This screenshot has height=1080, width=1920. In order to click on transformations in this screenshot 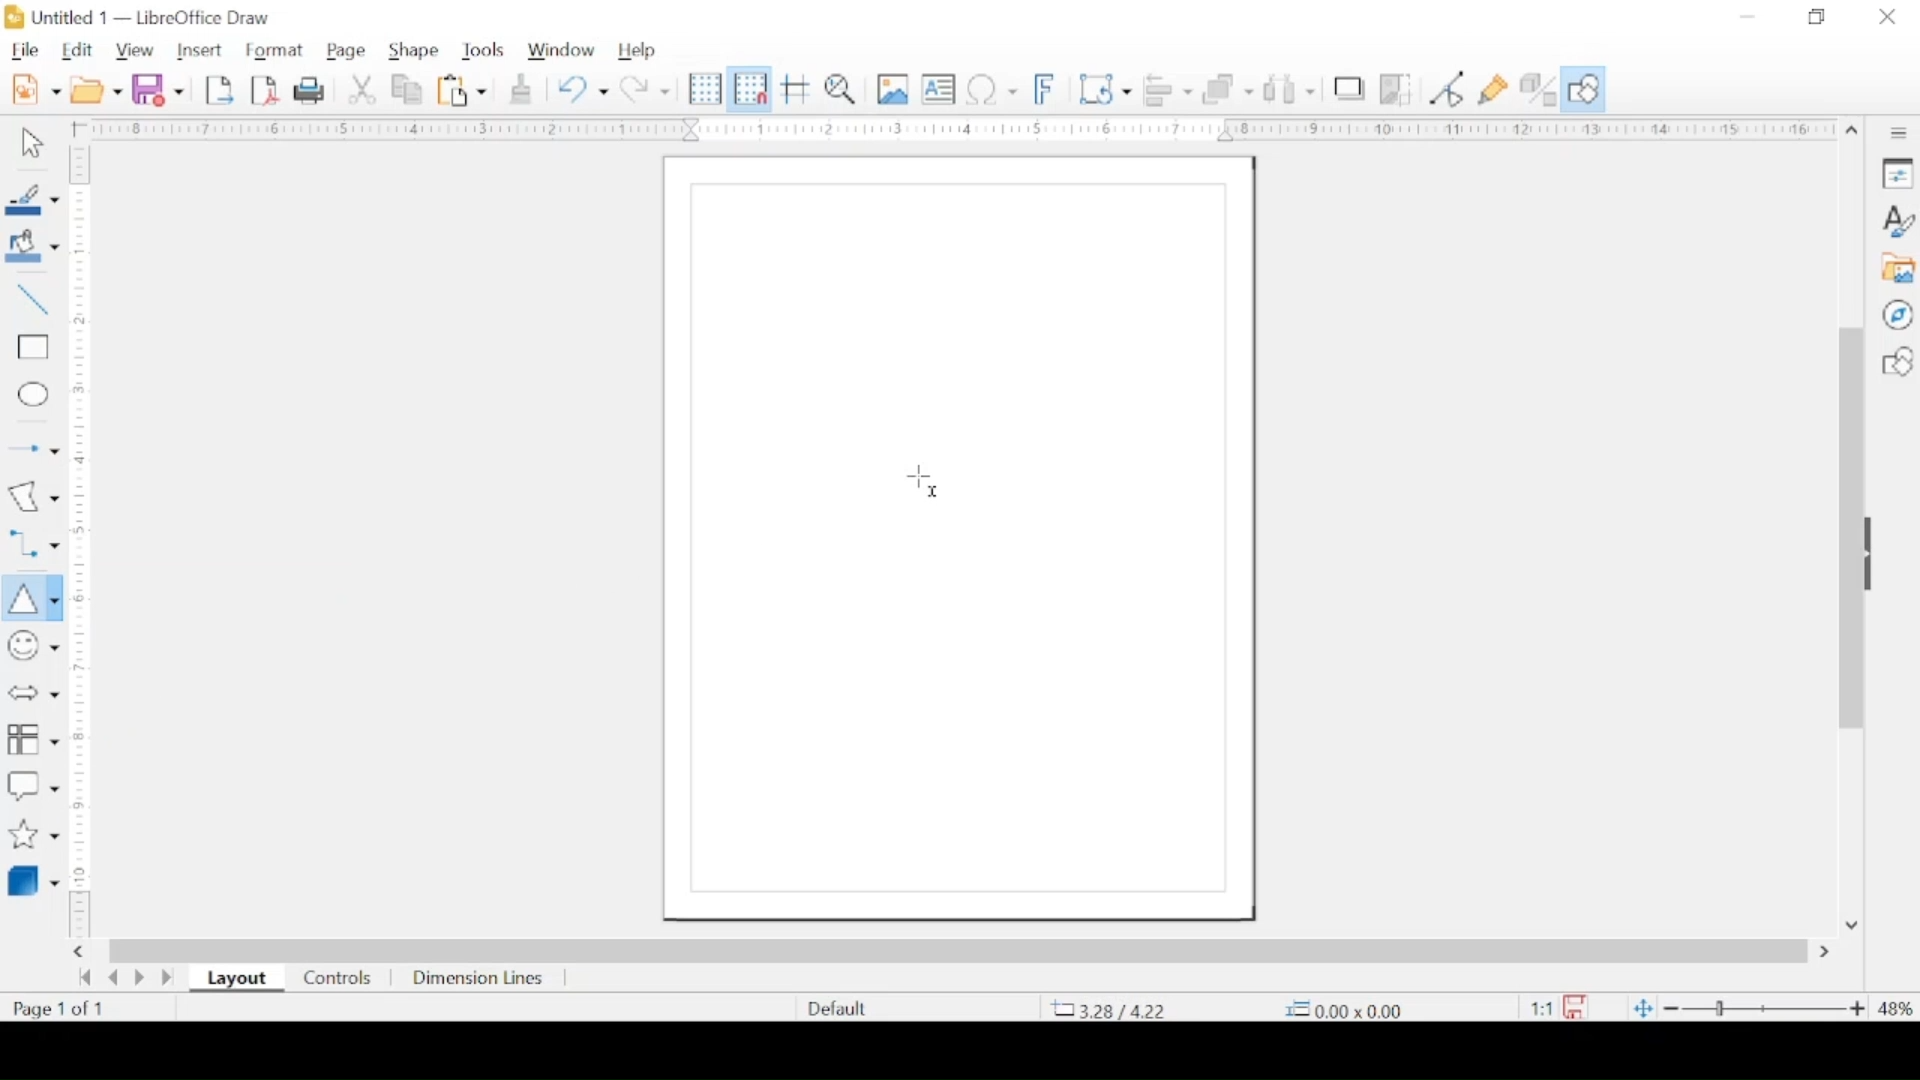, I will do `click(1105, 87)`.